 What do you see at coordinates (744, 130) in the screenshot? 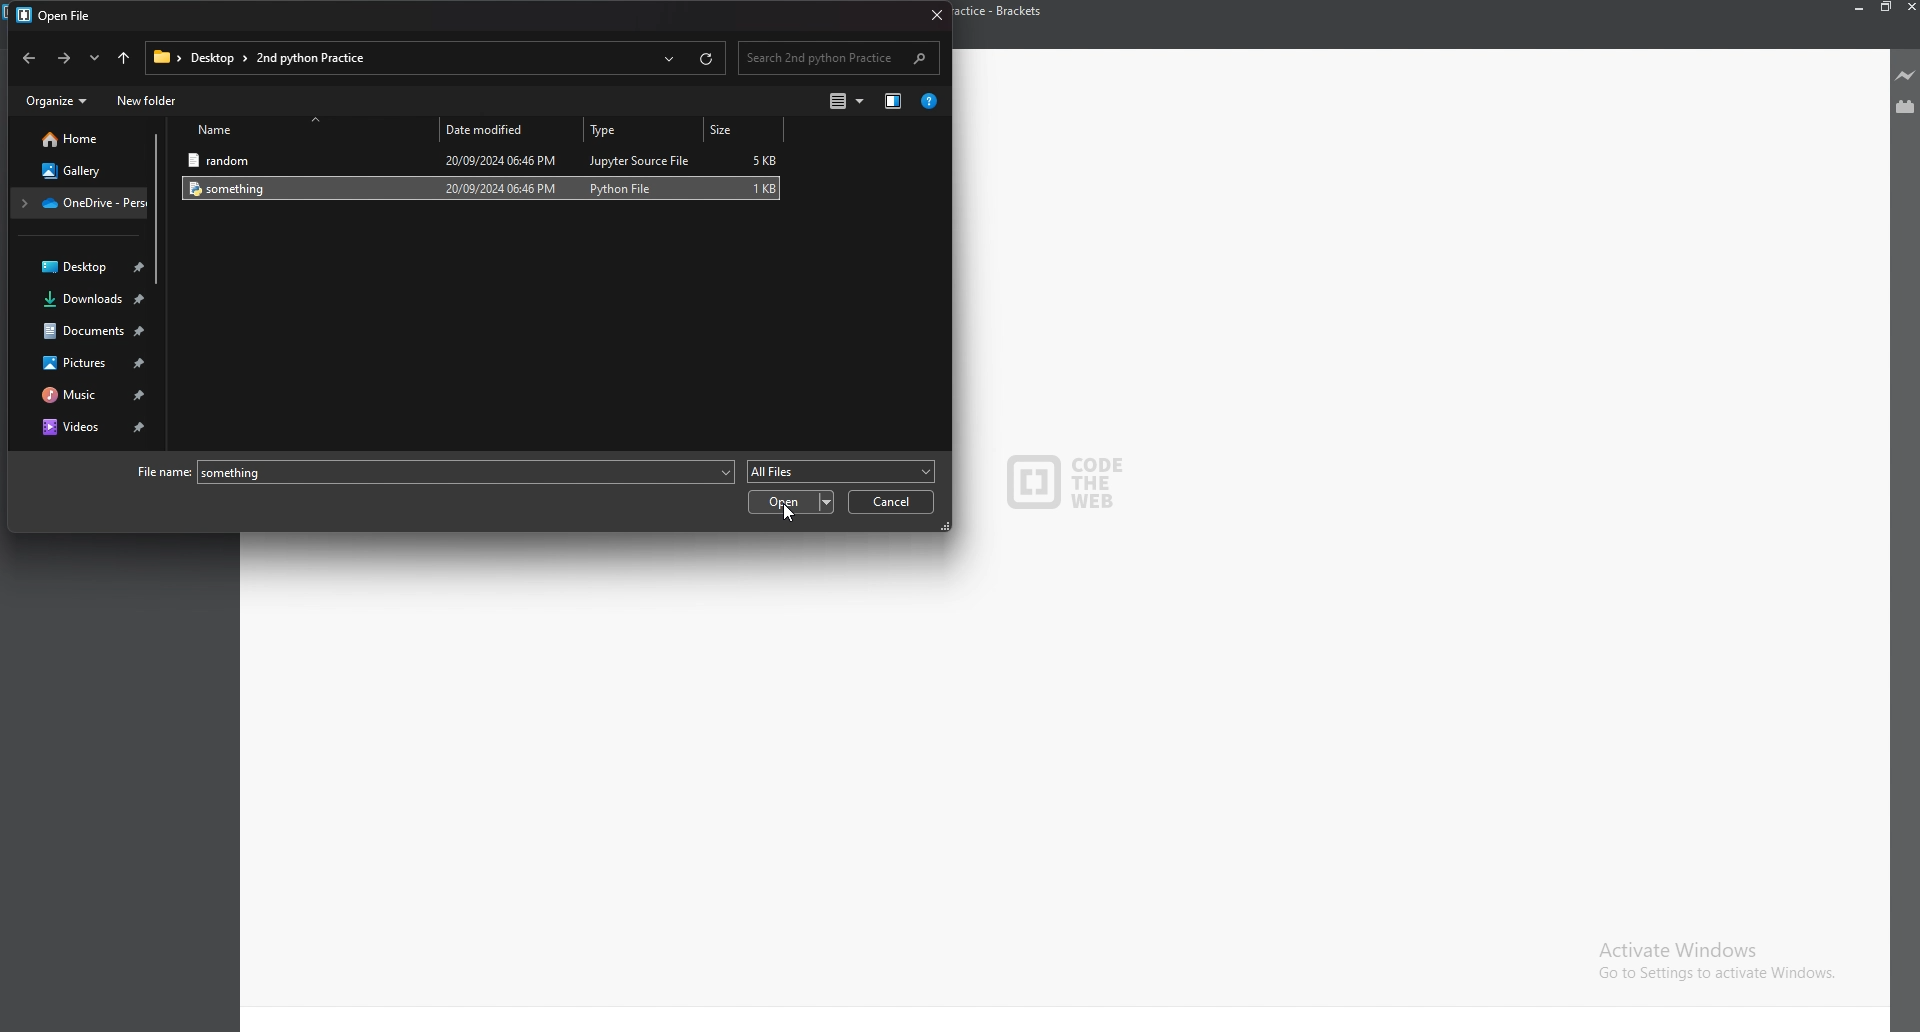
I see `size` at bounding box center [744, 130].